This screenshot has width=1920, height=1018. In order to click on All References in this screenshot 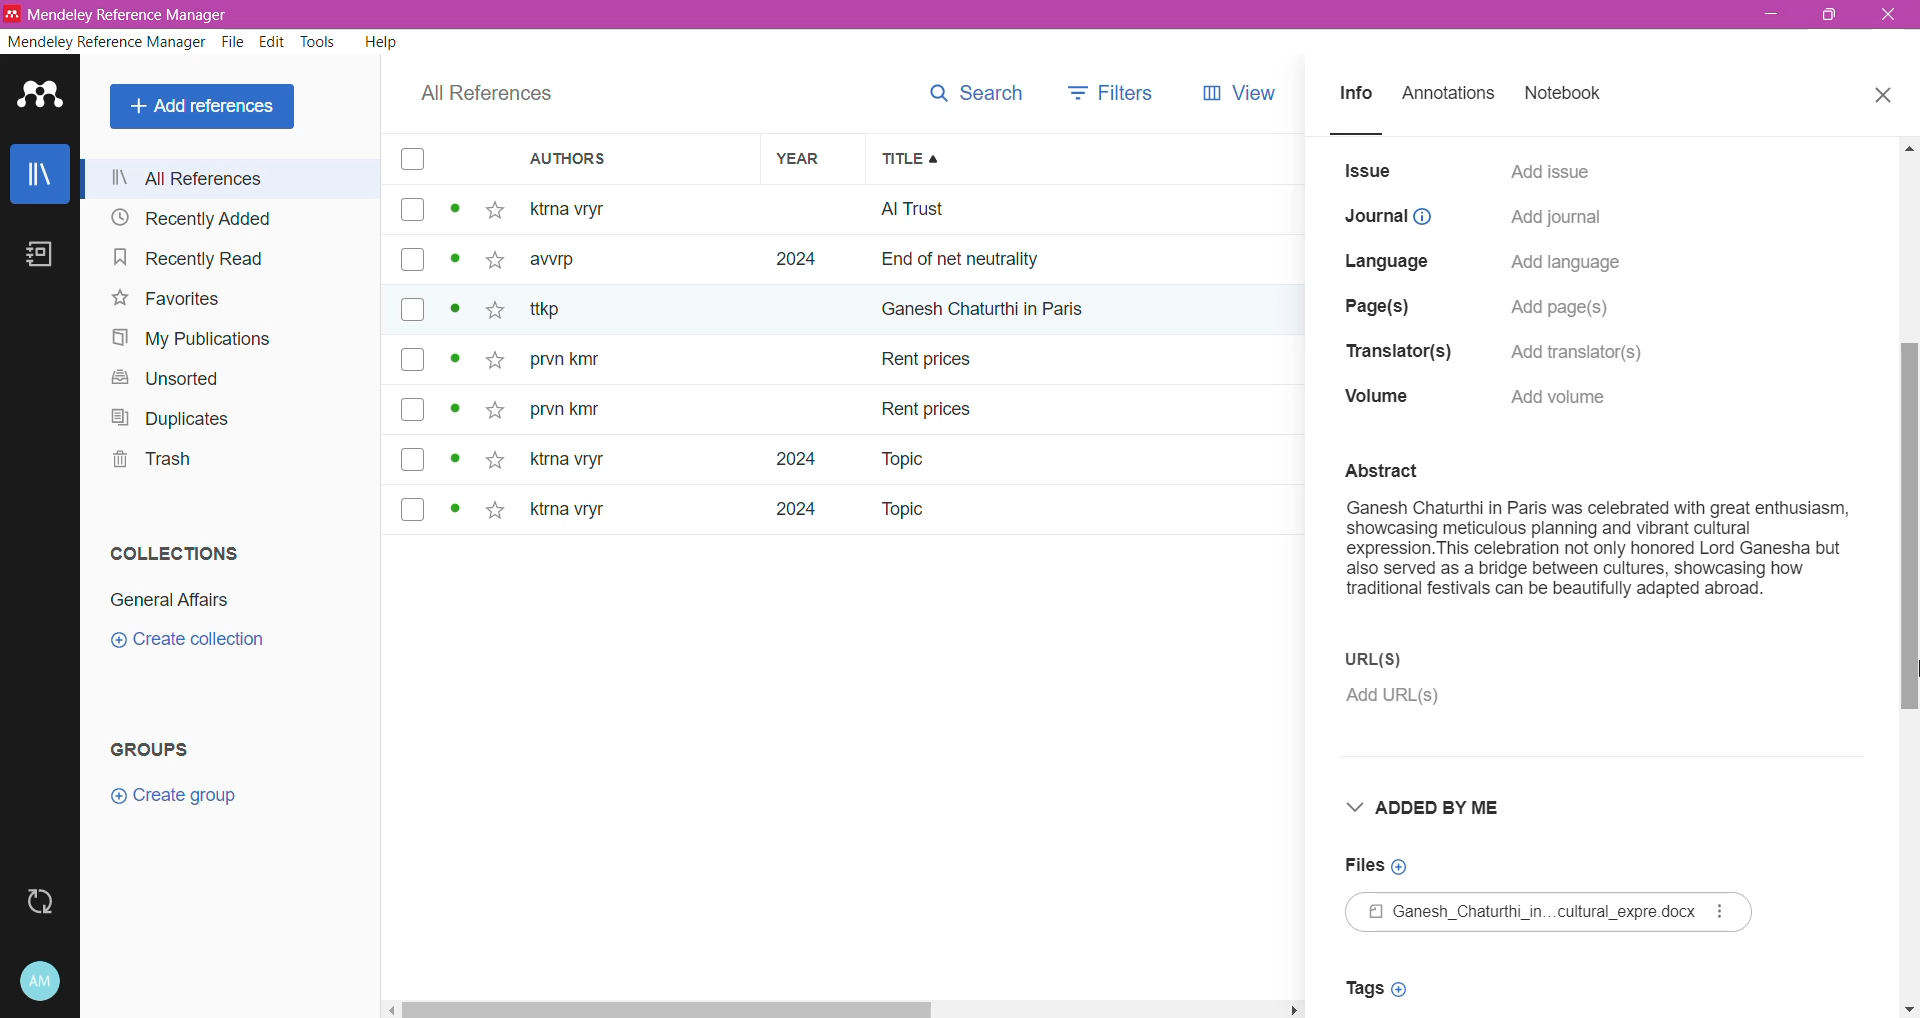, I will do `click(236, 178)`.